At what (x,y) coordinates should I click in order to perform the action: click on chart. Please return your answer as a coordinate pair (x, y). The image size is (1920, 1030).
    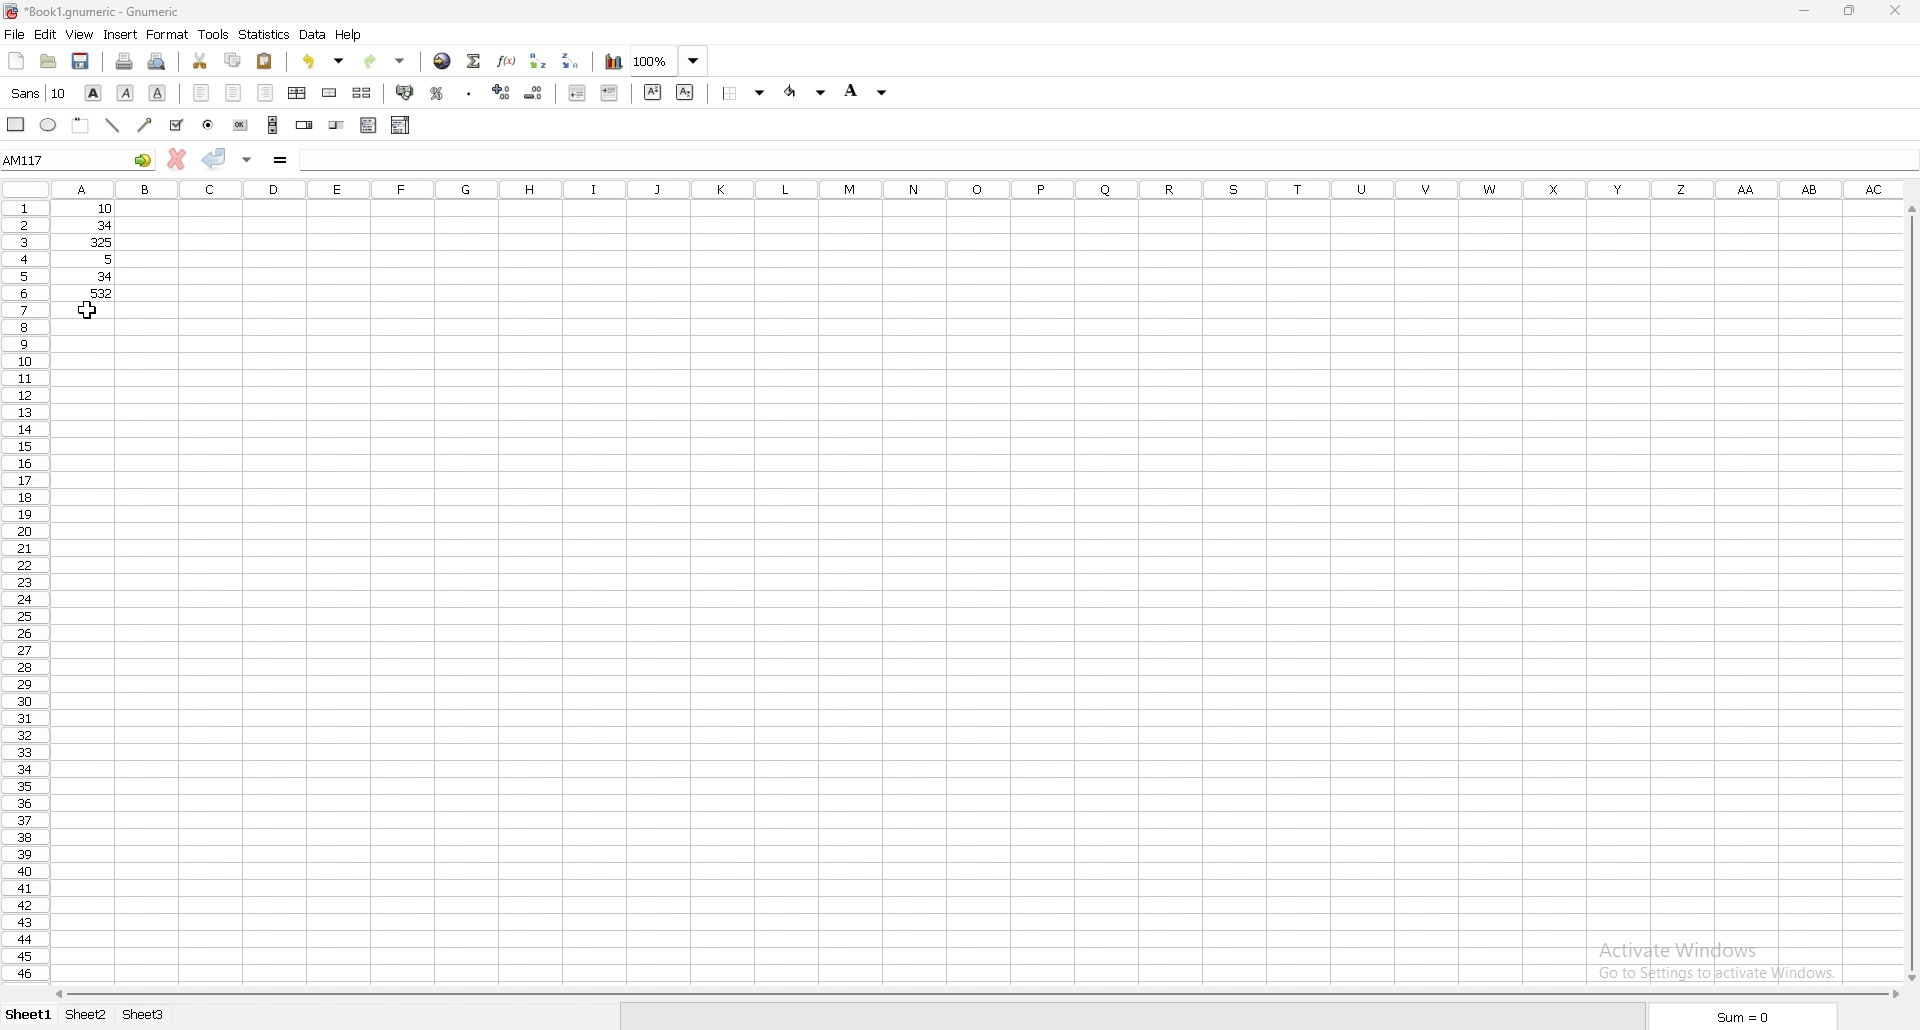
    Looking at the image, I should click on (614, 63).